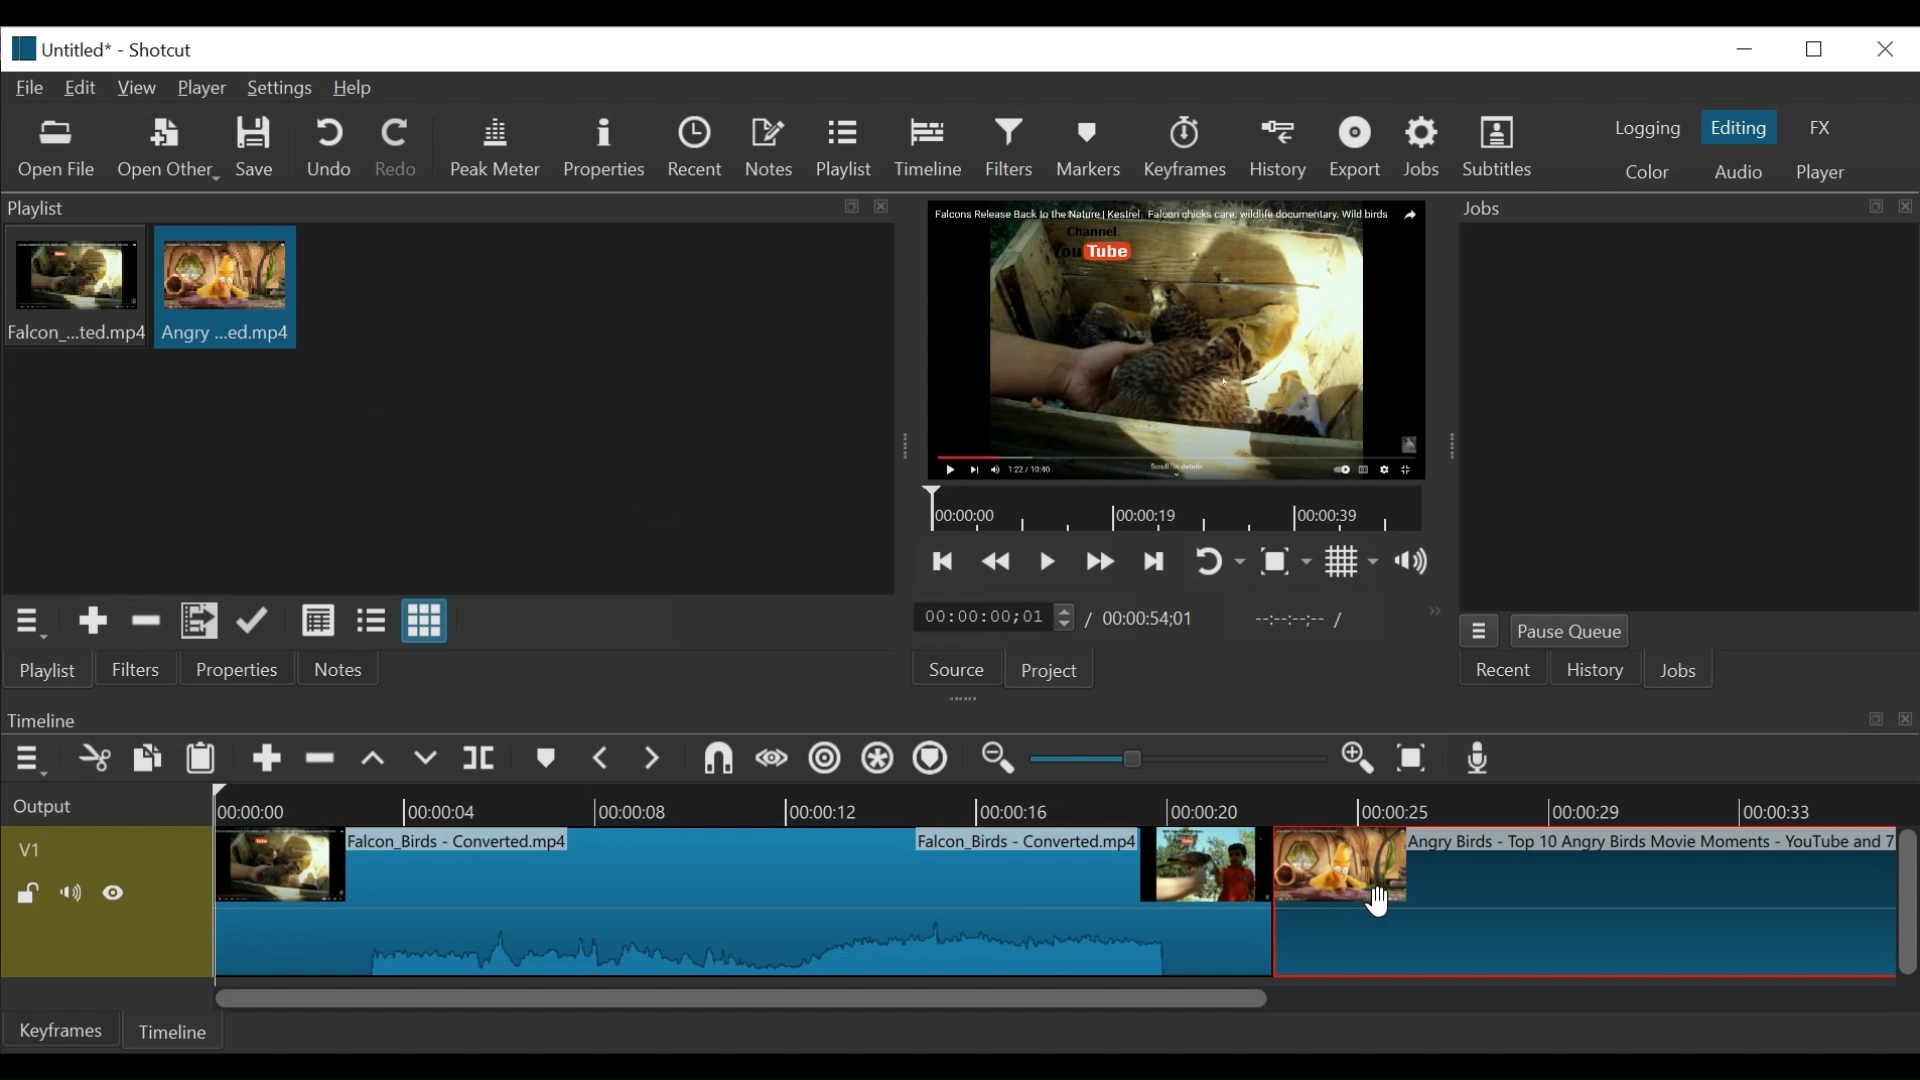 Image resolution: width=1920 pixels, height=1080 pixels. What do you see at coordinates (91, 624) in the screenshot?
I see `Add the source to the playlist` at bounding box center [91, 624].